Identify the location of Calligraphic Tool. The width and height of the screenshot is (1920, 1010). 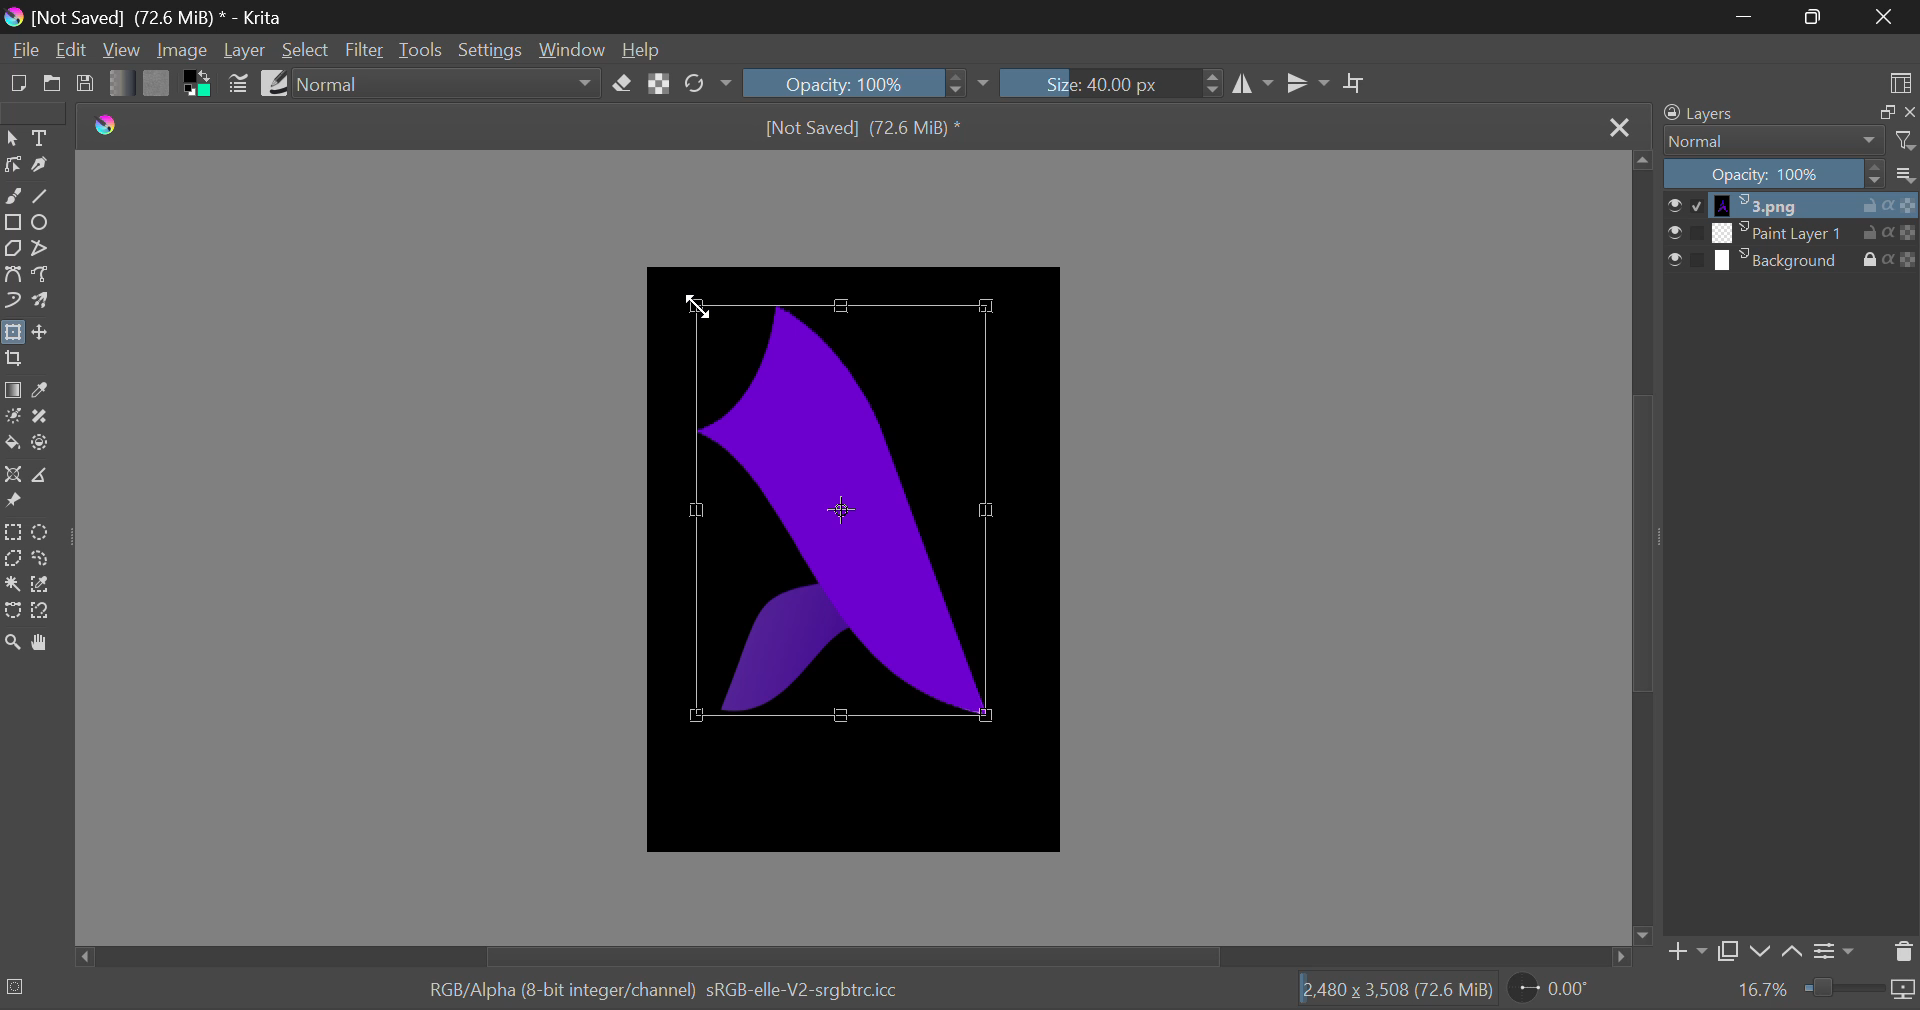
(44, 170).